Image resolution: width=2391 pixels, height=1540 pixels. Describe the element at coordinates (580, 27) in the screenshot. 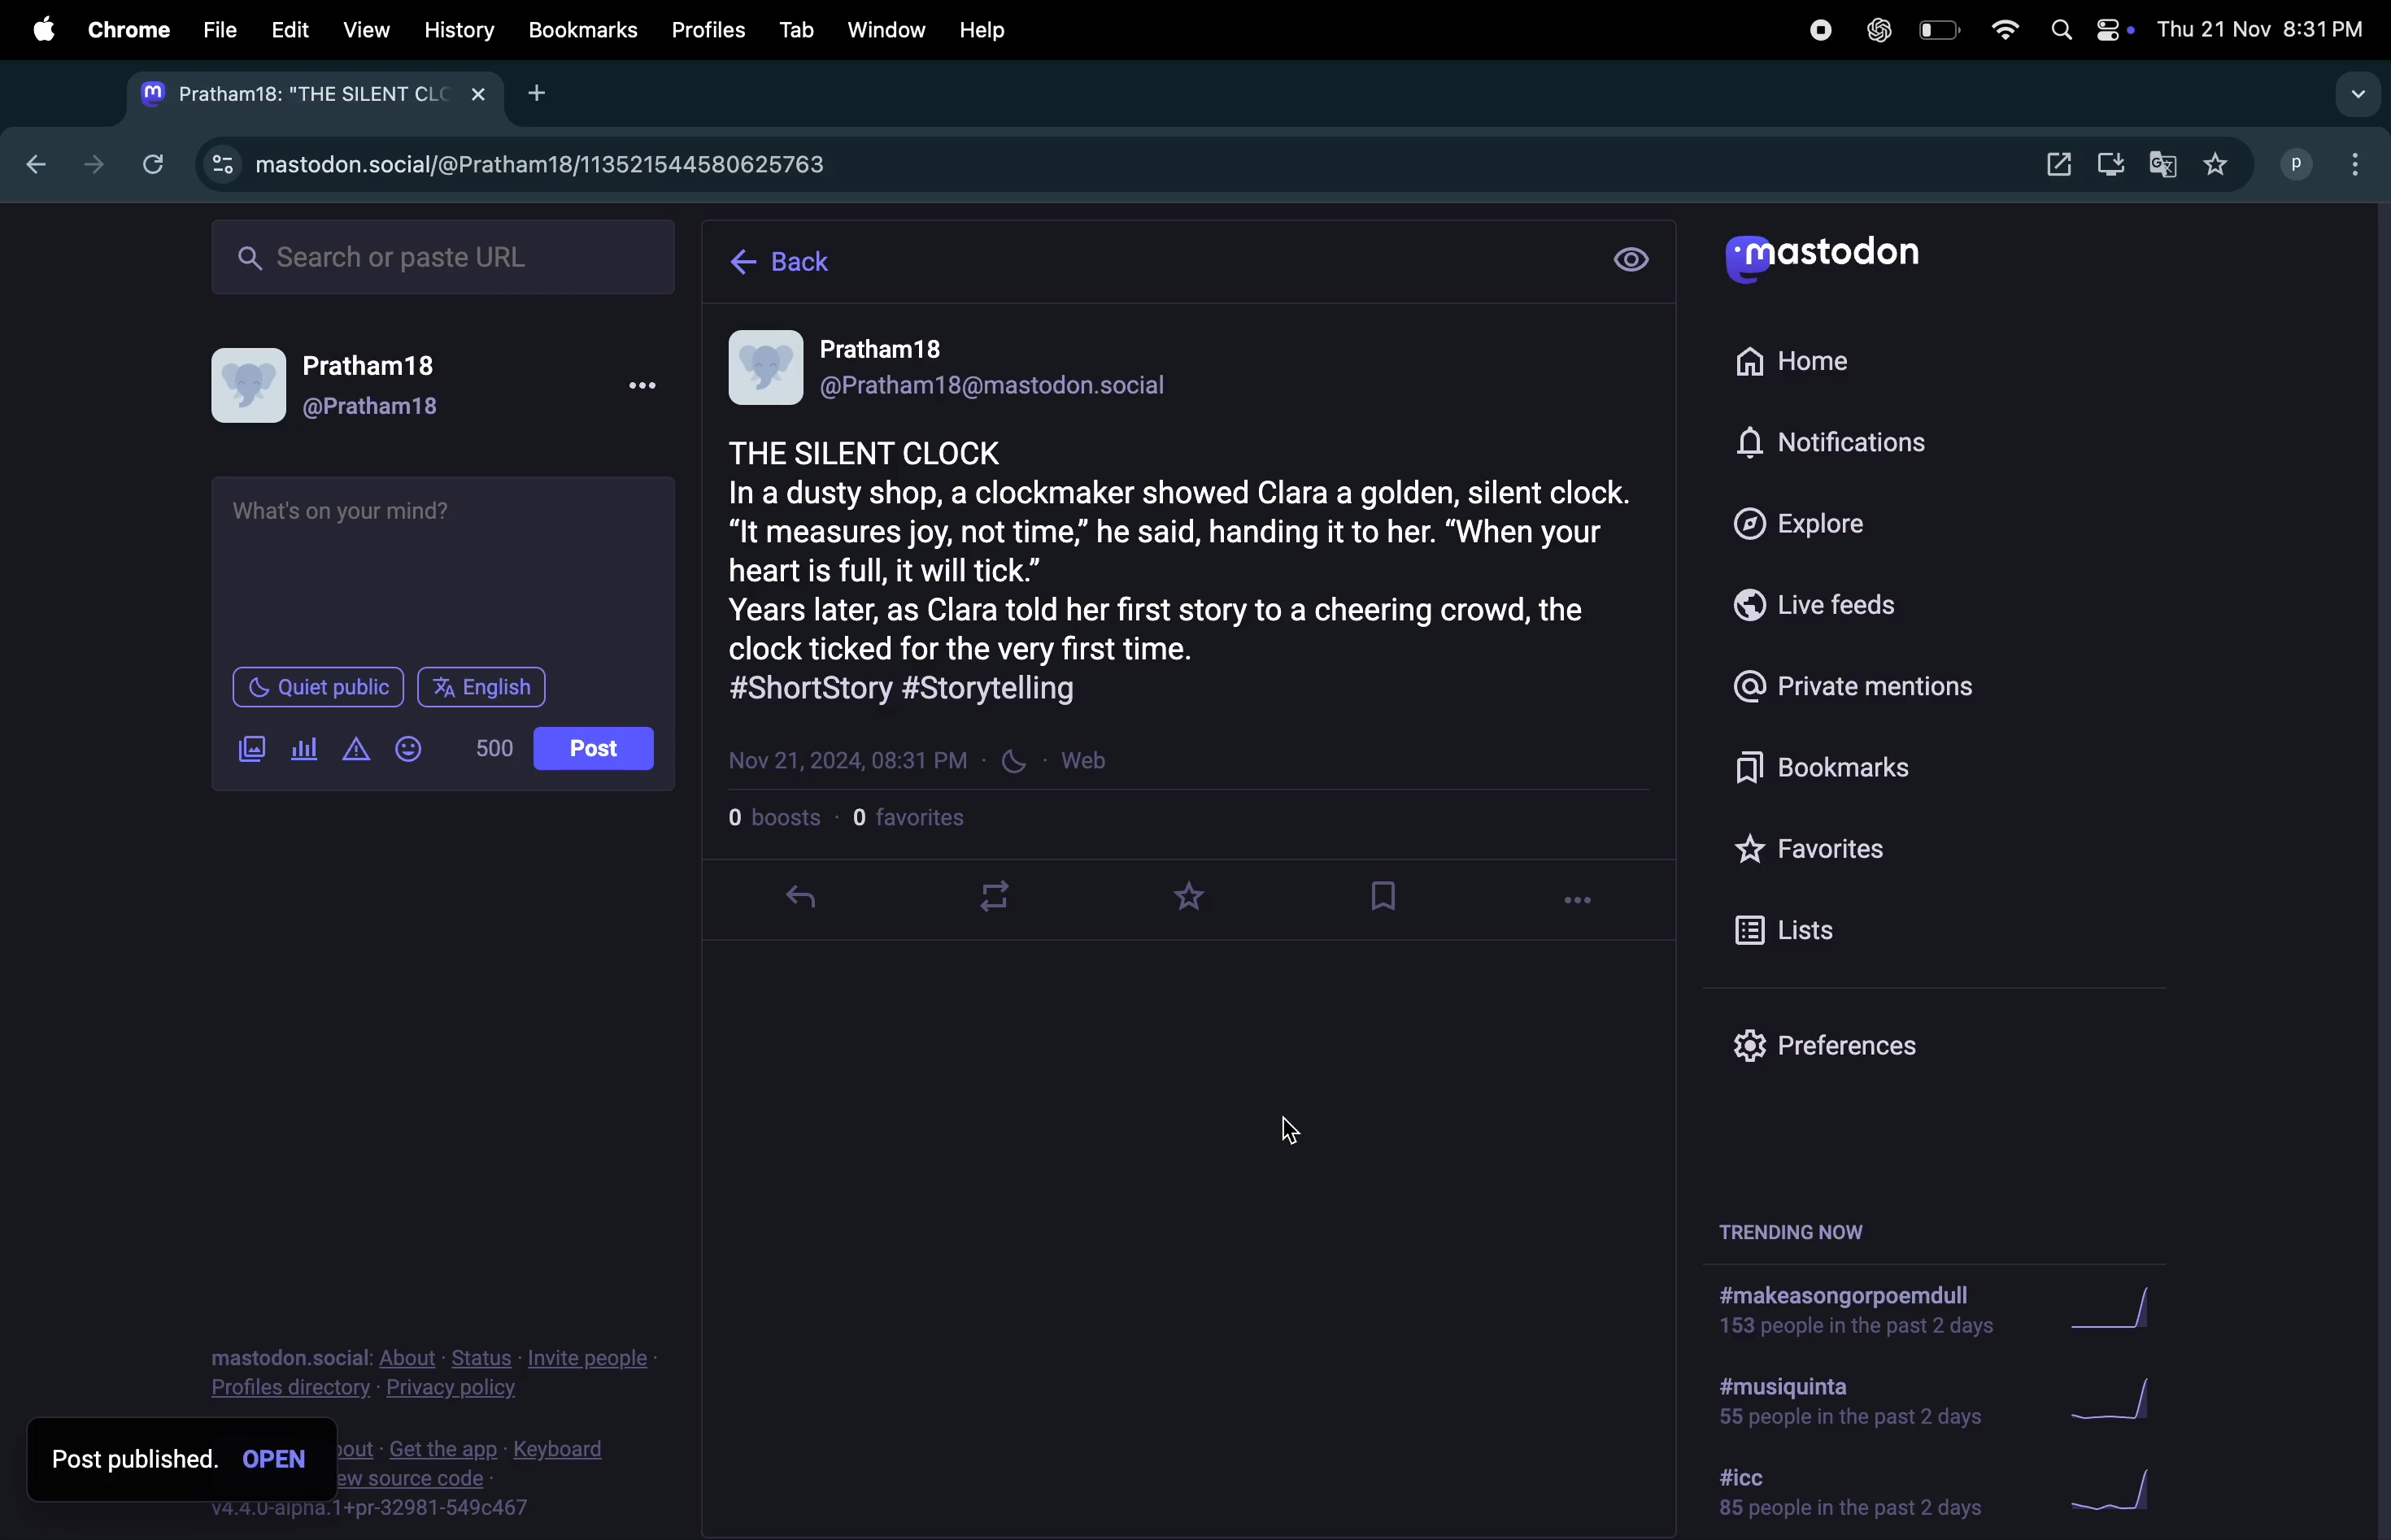

I see `book marks` at that location.